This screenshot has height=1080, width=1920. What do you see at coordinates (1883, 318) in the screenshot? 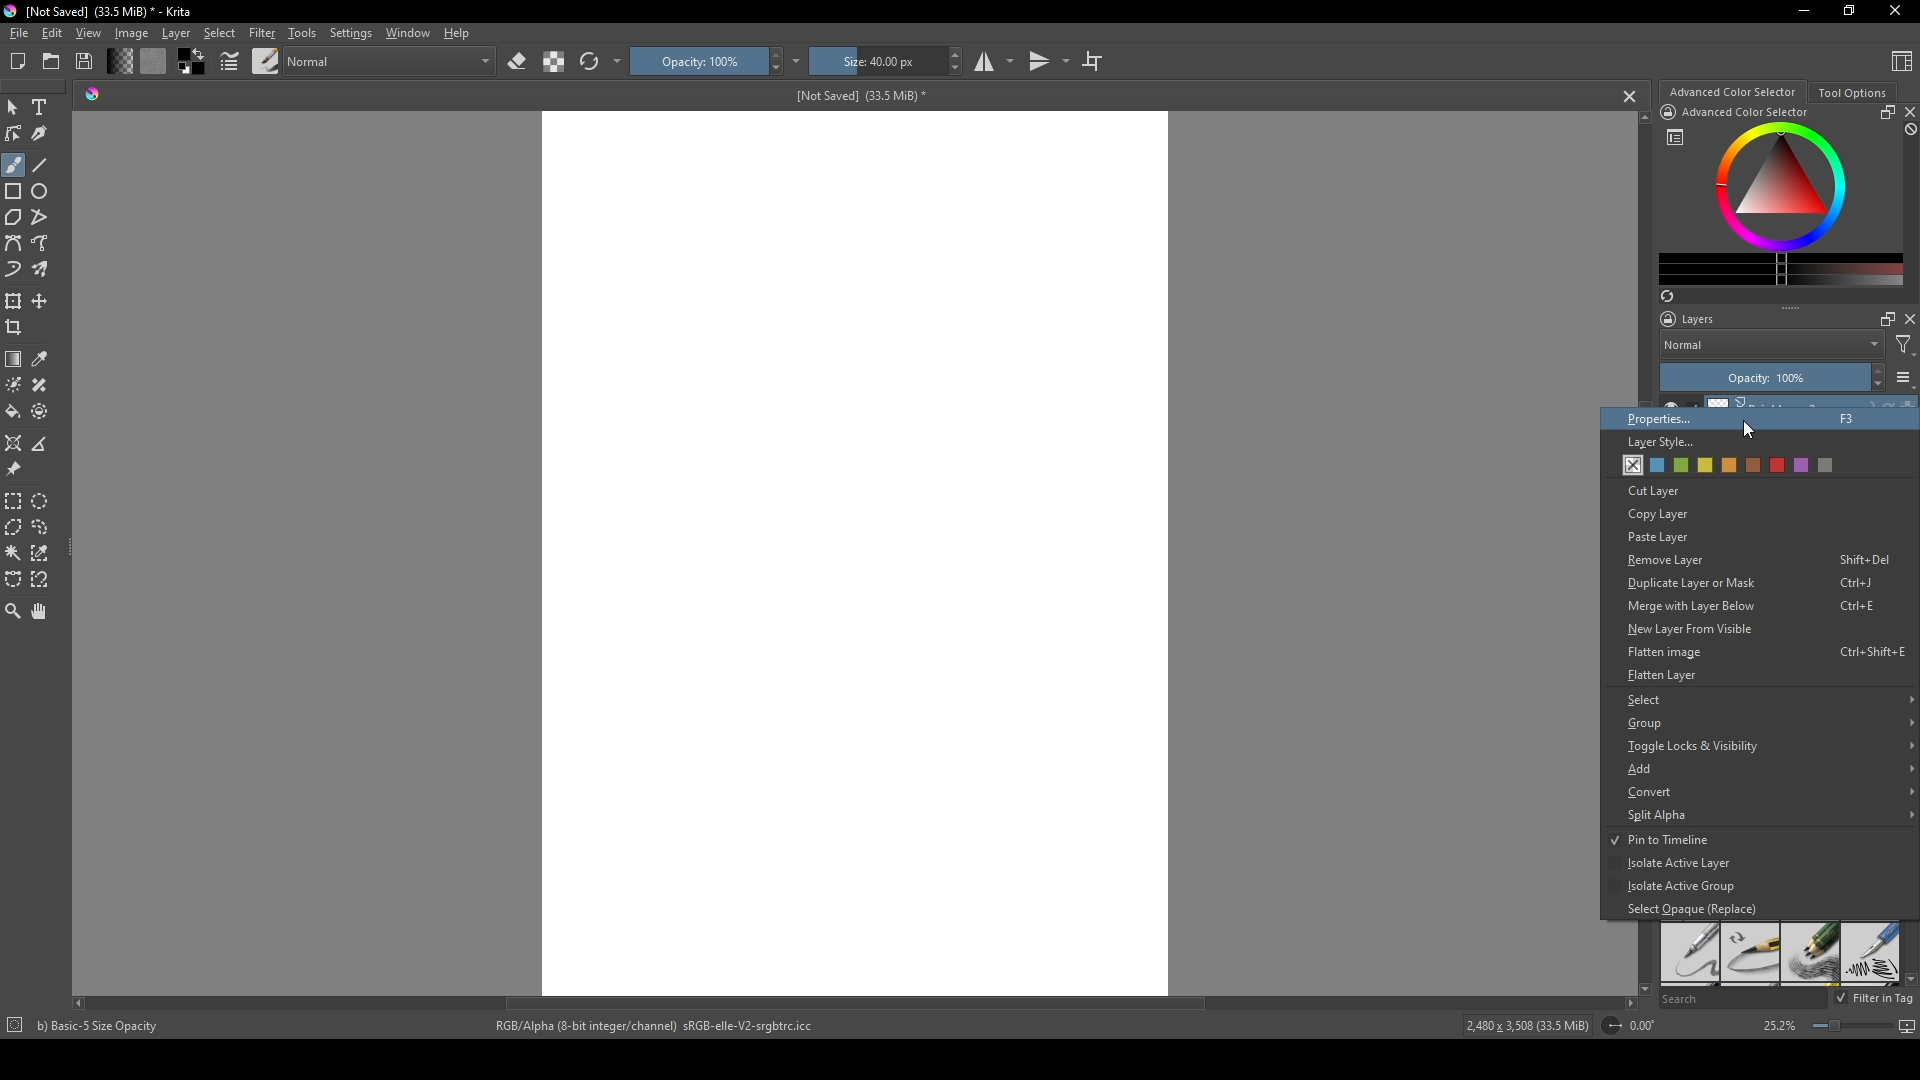
I see `maximize` at bounding box center [1883, 318].